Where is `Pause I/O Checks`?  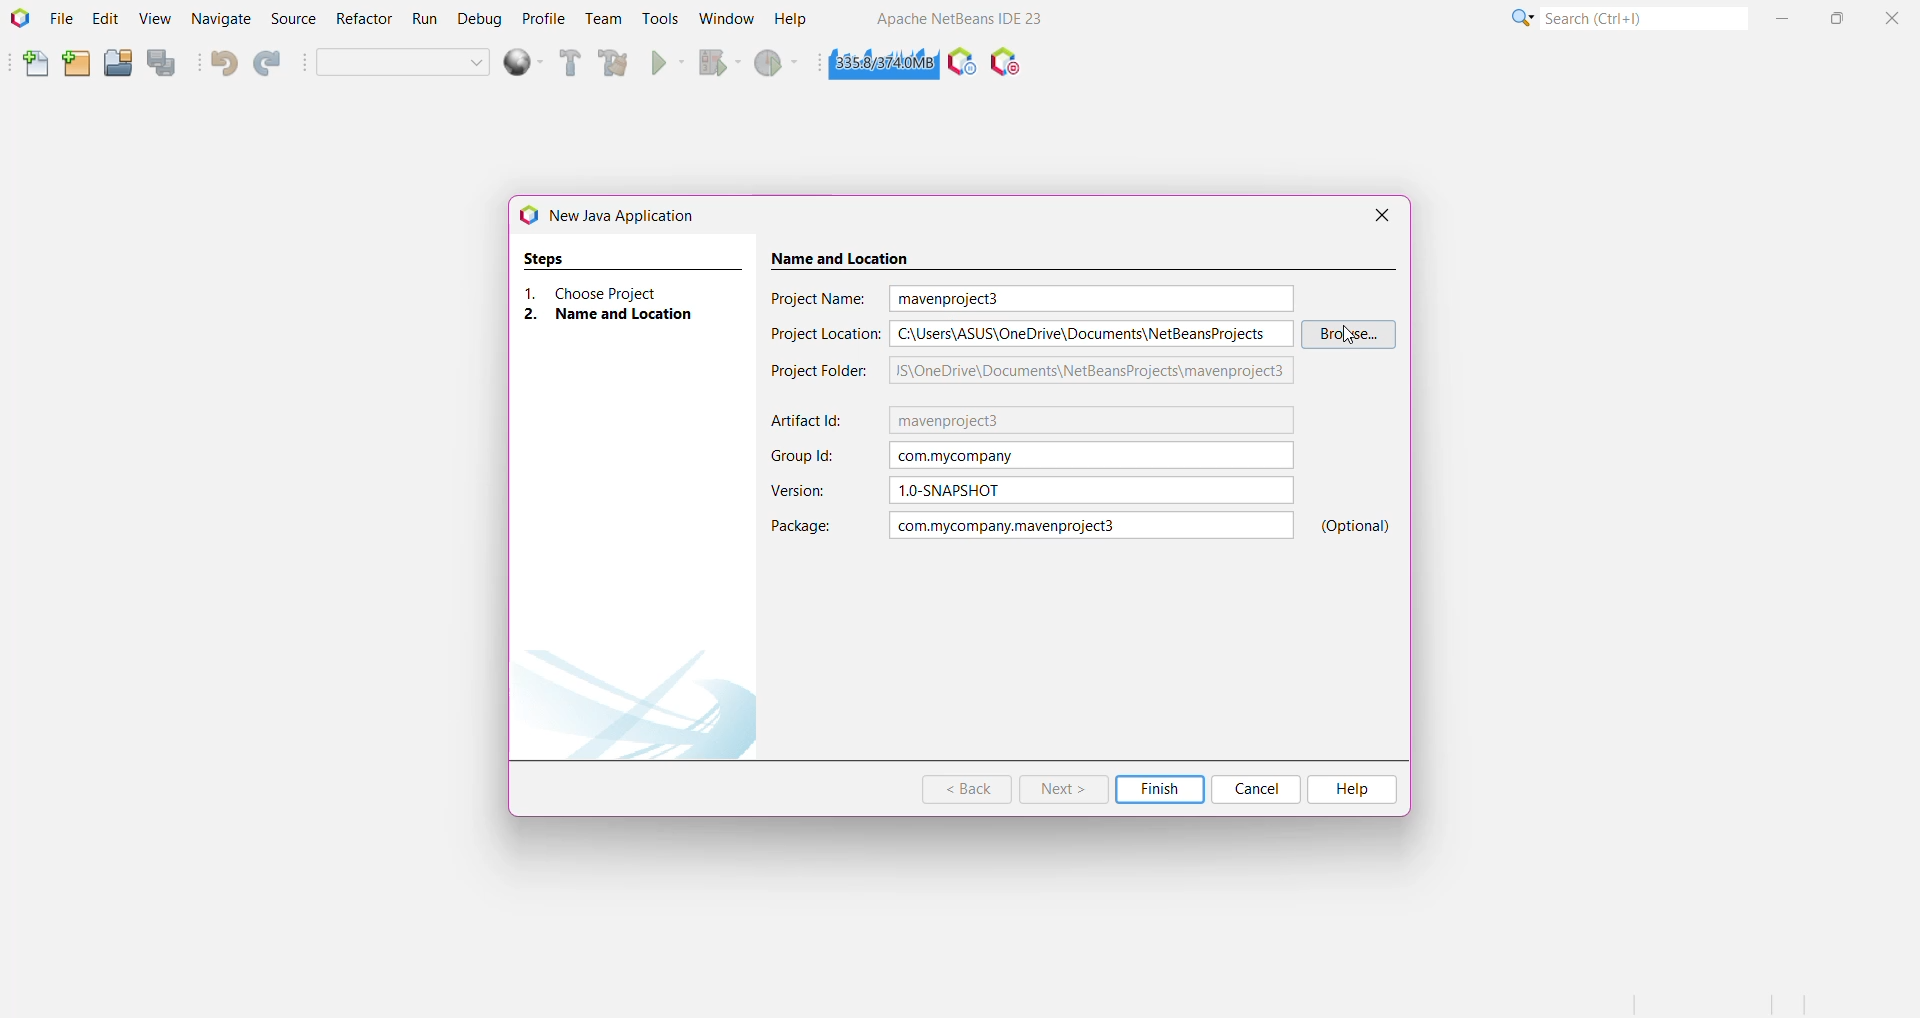
Pause I/O Checks is located at coordinates (1007, 65).